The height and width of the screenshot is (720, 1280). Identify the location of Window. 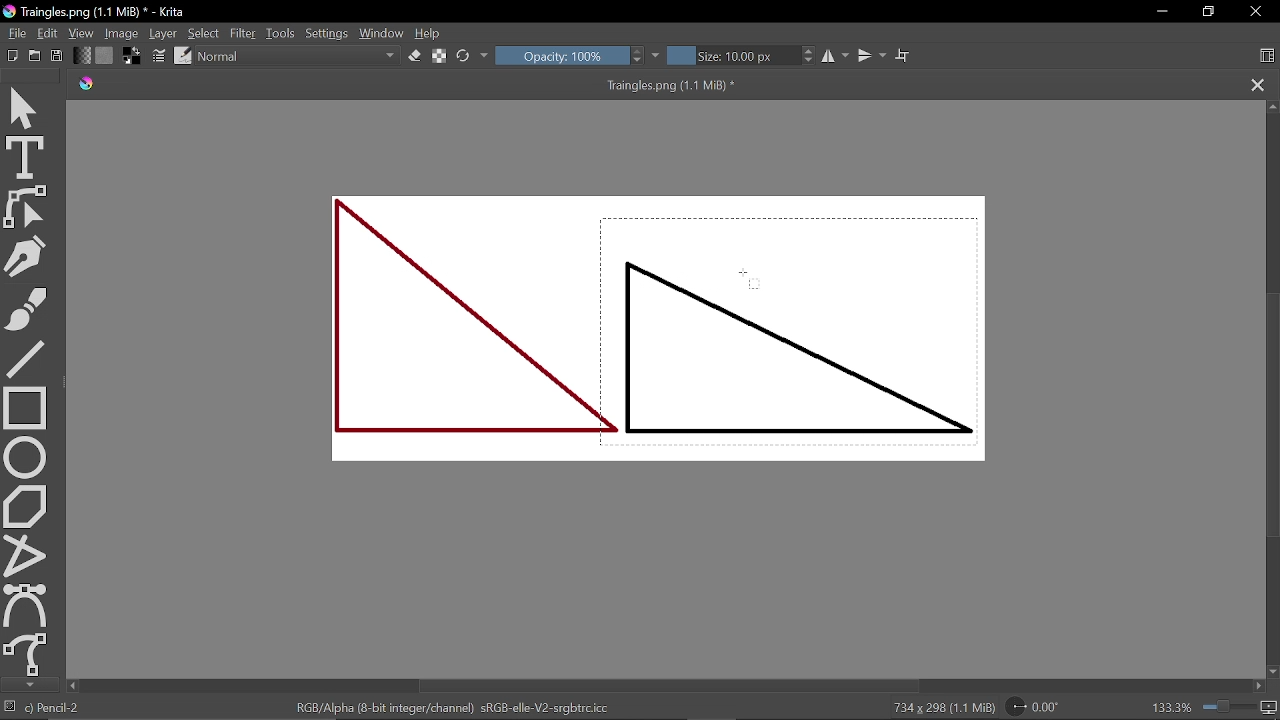
(382, 33).